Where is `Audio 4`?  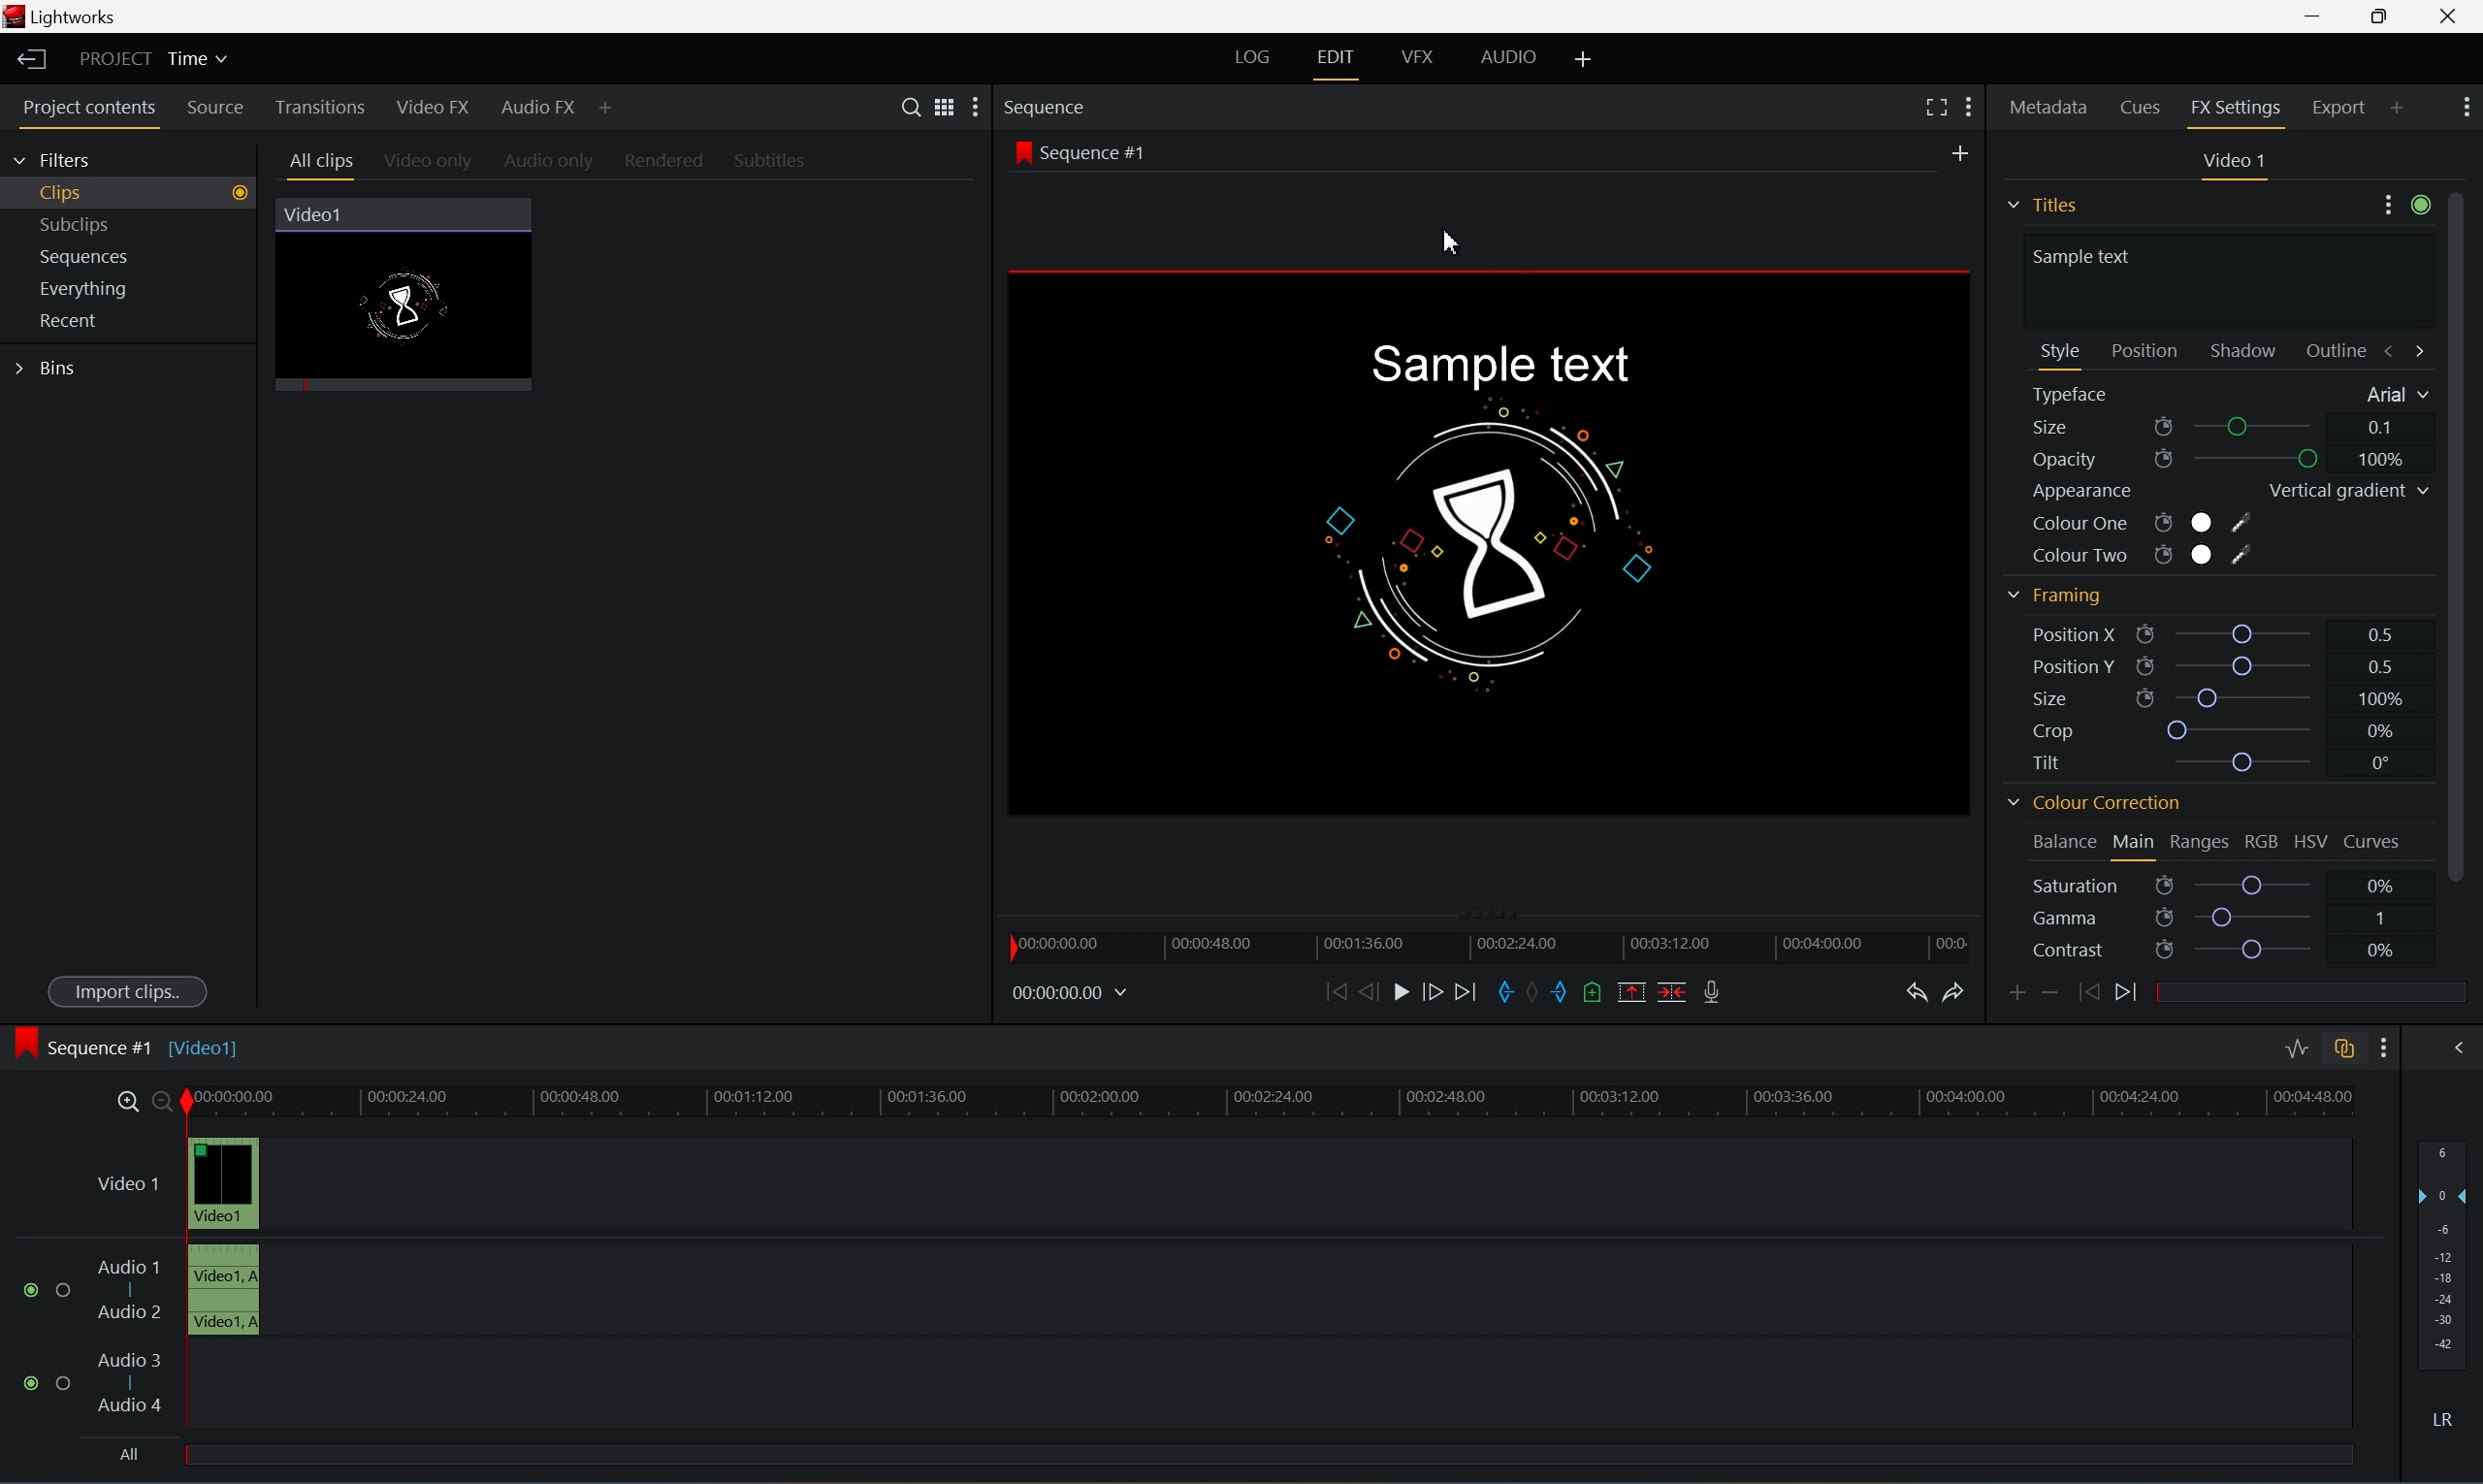
Audio 4 is located at coordinates (132, 1406).